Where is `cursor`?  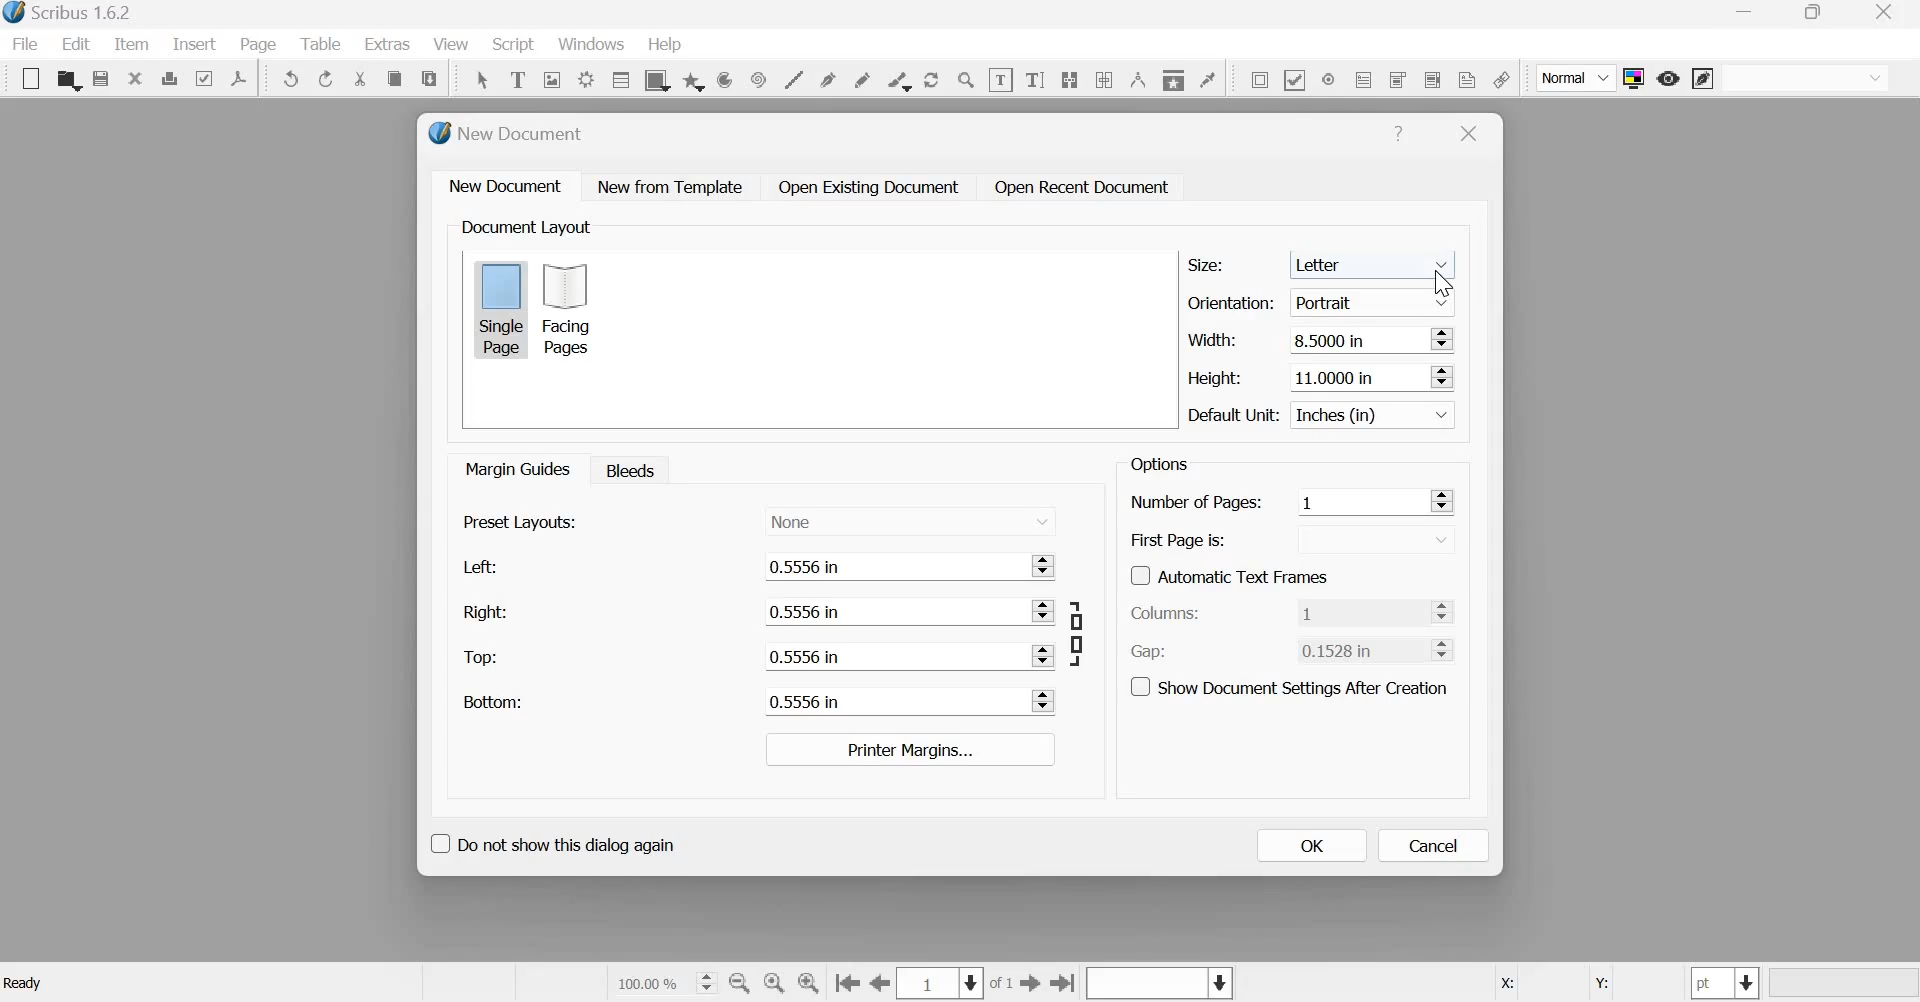
cursor is located at coordinates (1443, 284).